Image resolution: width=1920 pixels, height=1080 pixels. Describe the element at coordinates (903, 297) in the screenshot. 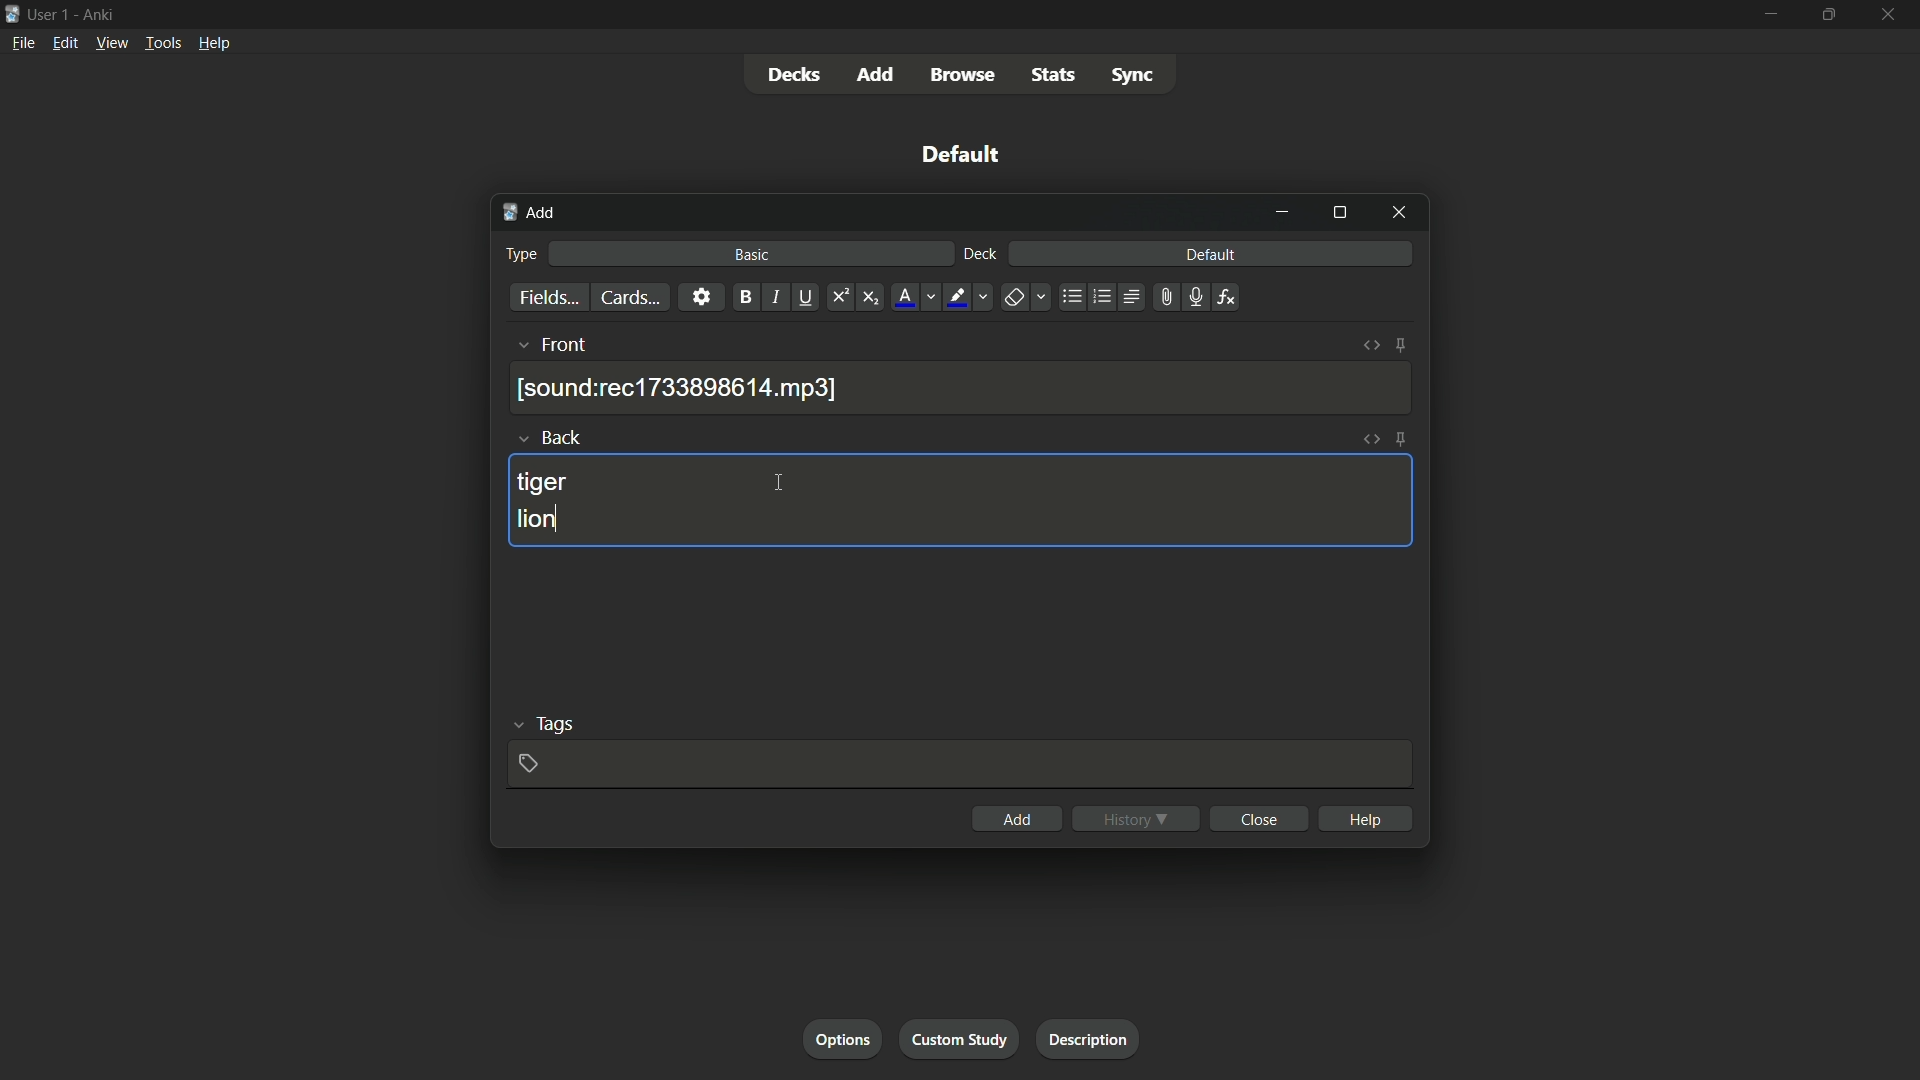

I see `font color` at that location.